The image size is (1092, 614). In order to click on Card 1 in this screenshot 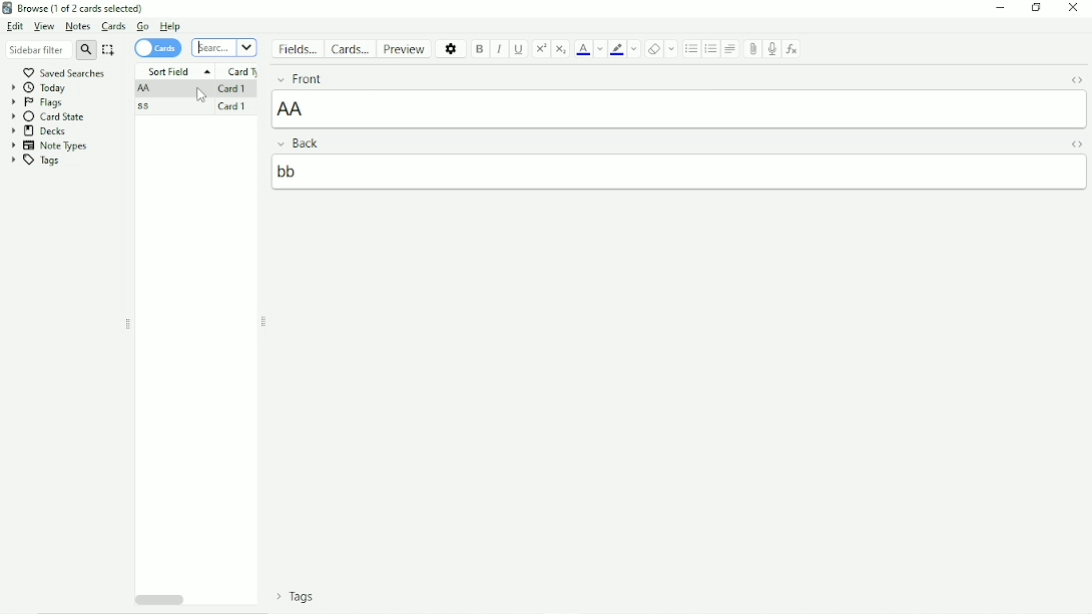, I will do `click(233, 106)`.